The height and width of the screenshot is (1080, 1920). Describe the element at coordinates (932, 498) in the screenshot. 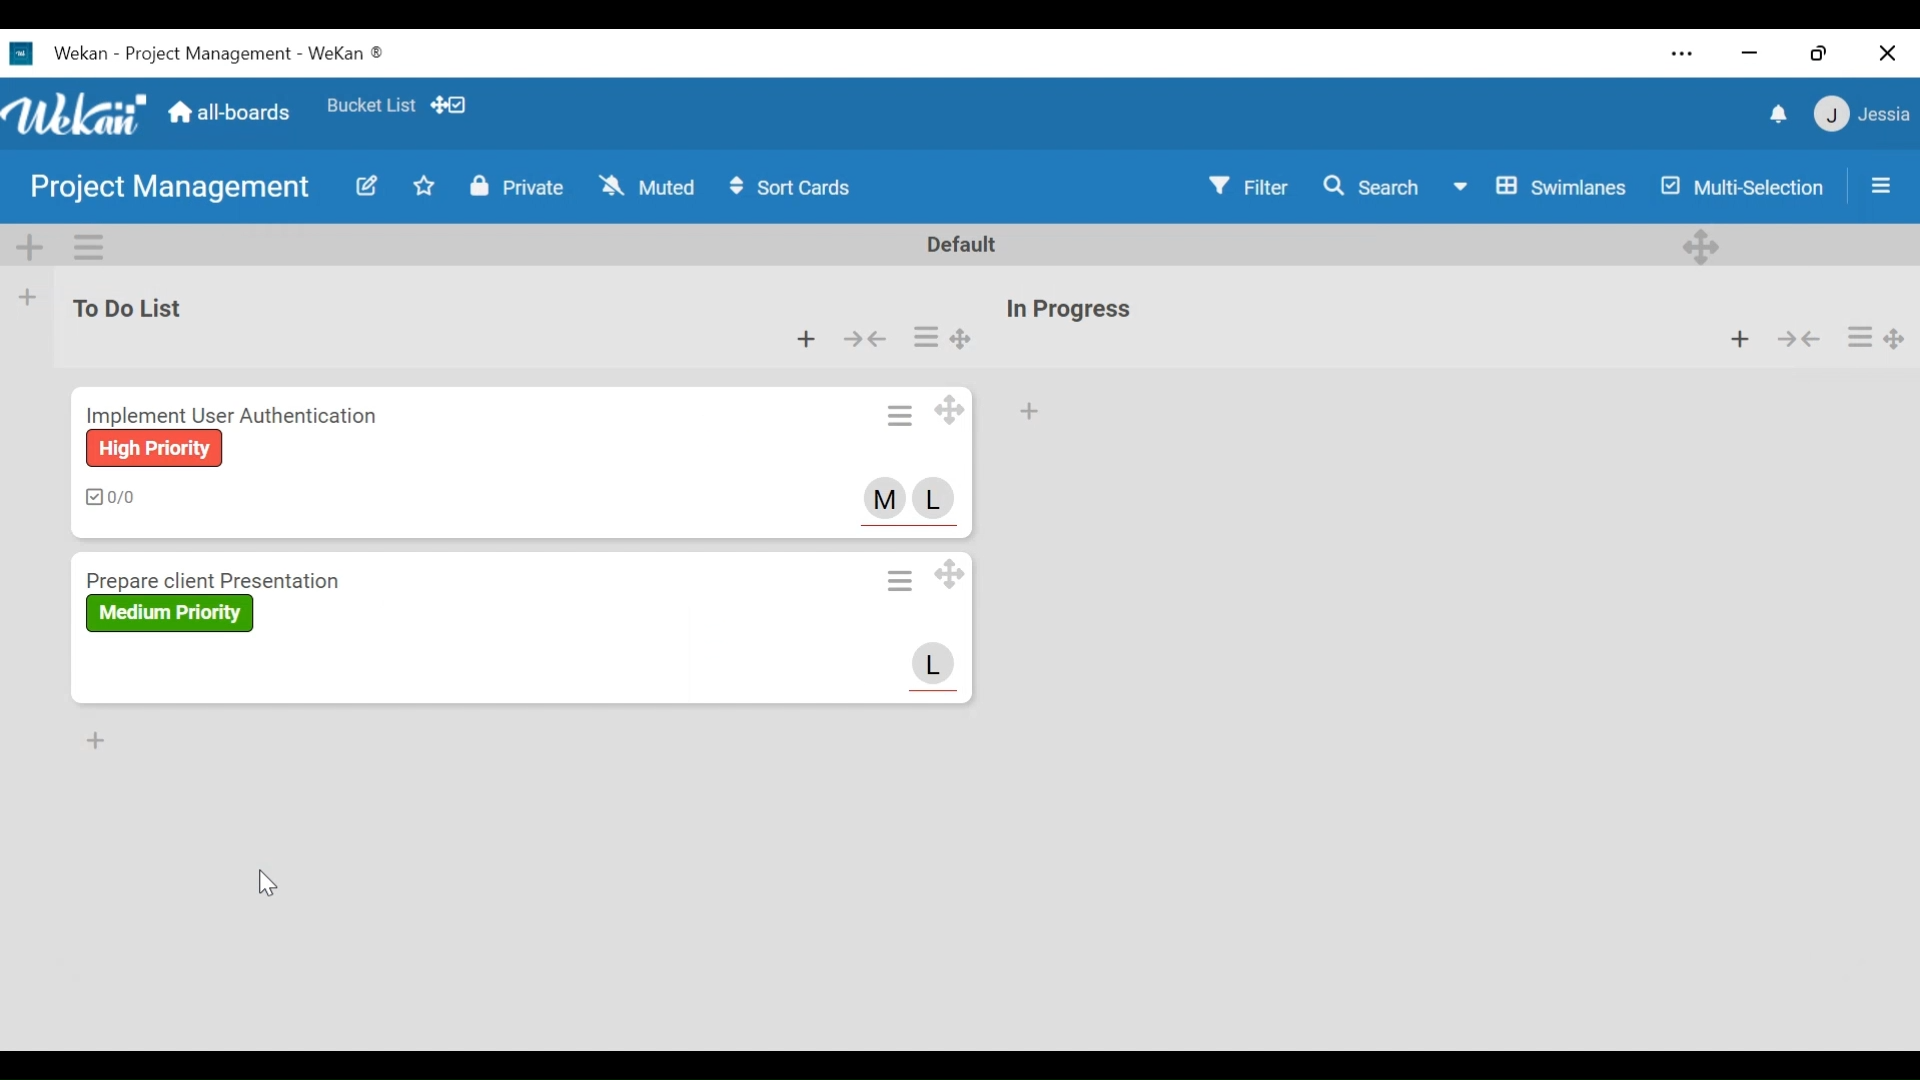

I see `member` at that location.